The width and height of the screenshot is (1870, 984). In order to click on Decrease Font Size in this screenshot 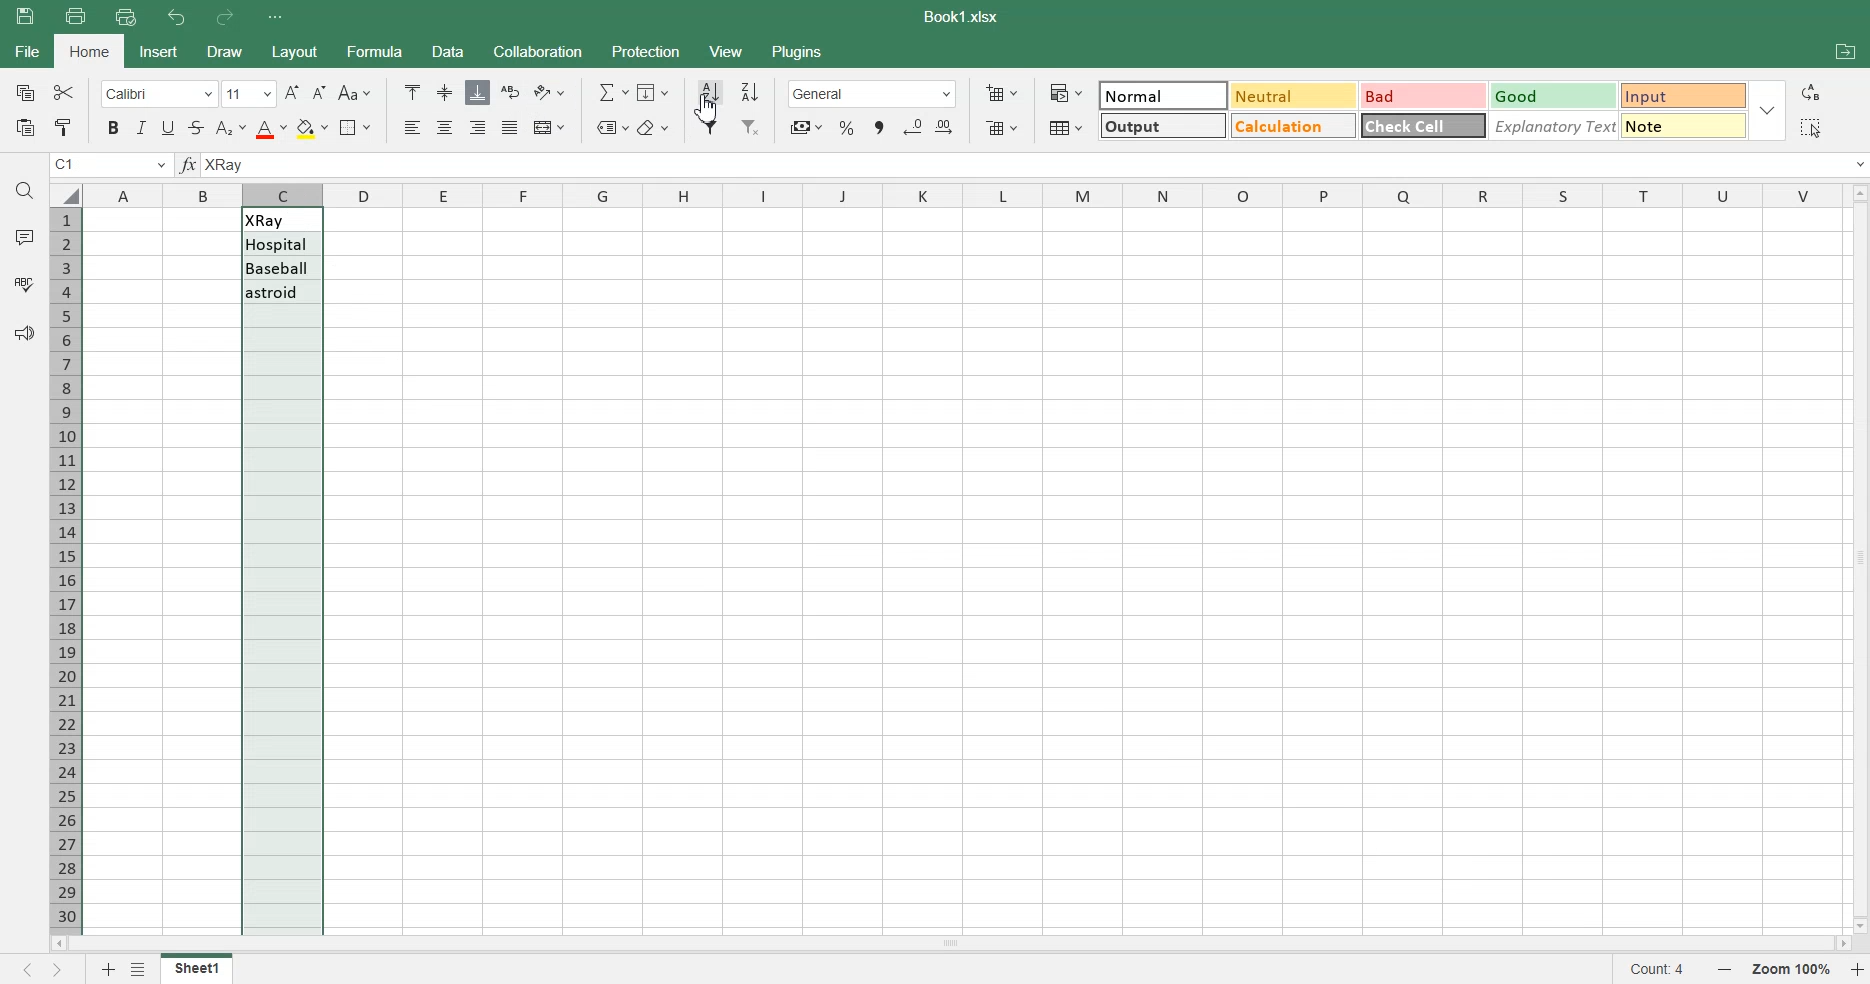, I will do `click(319, 93)`.